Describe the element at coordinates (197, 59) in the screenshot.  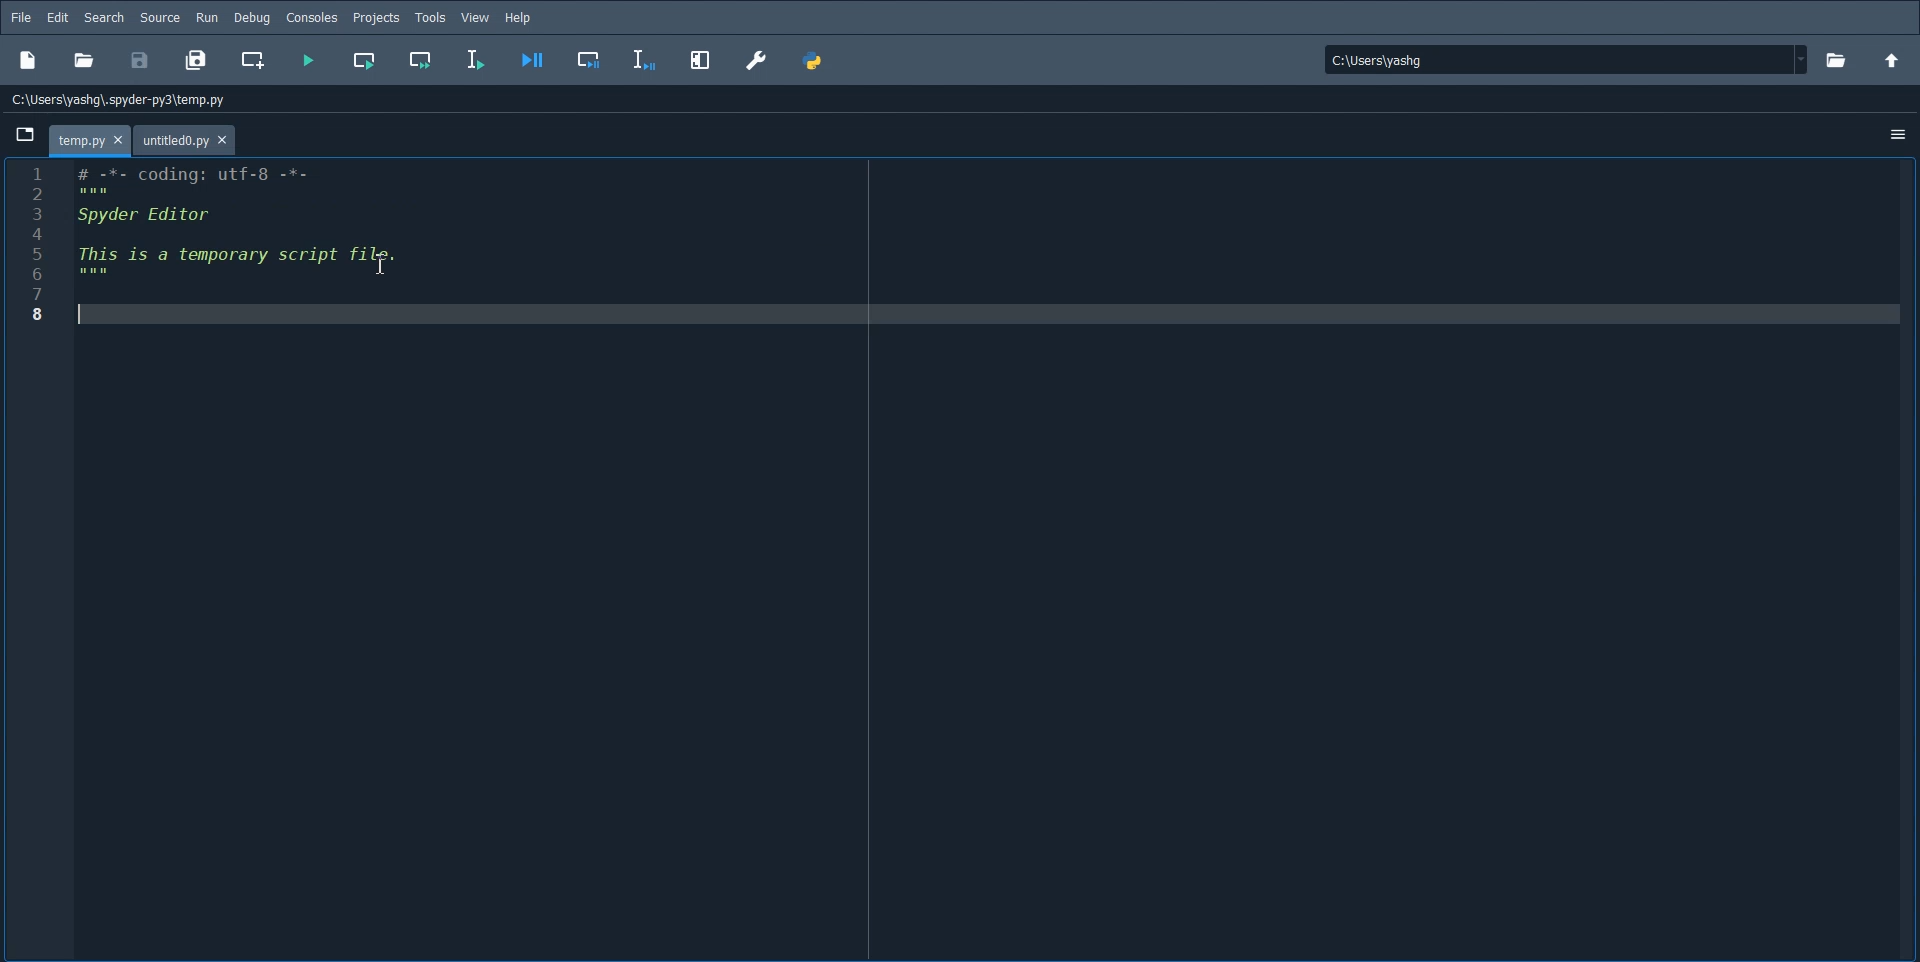
I see `Save all File` at that location.